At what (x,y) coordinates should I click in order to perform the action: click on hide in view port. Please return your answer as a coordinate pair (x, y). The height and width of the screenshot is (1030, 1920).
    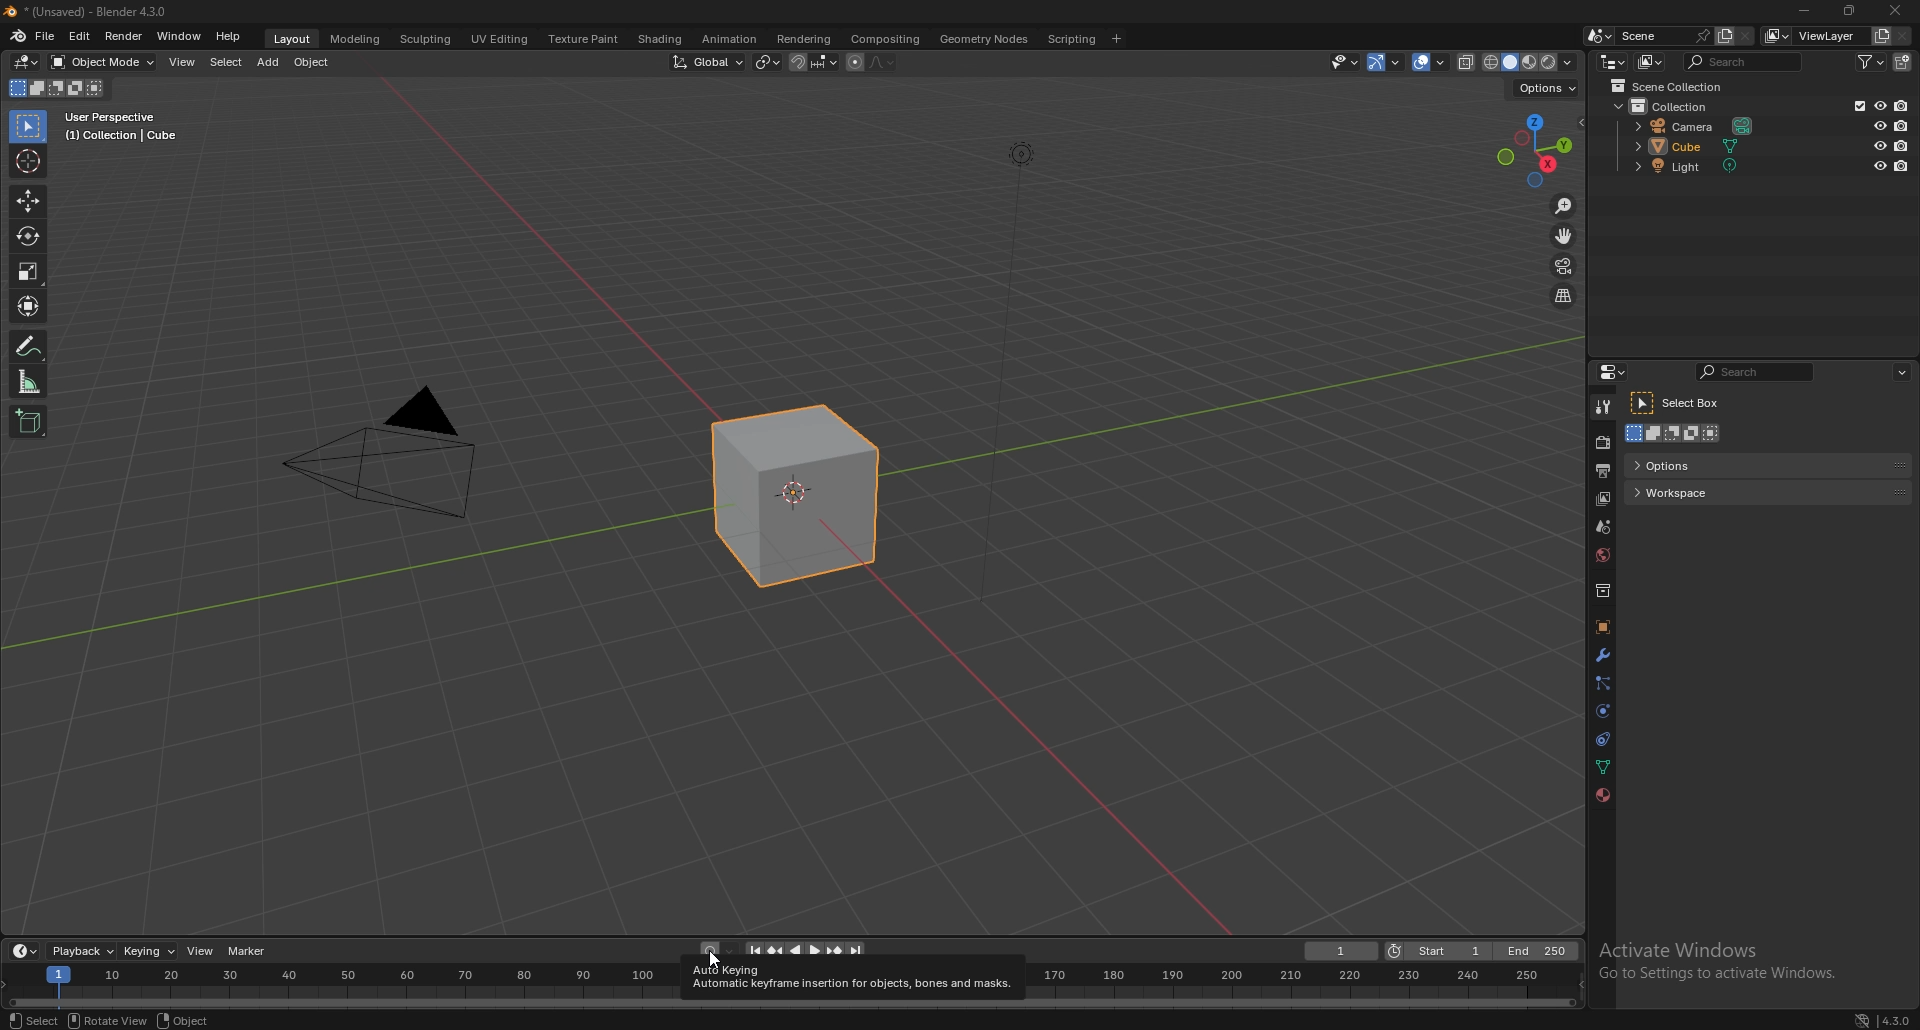
    Looking at the image, I should click on (1879, 165).